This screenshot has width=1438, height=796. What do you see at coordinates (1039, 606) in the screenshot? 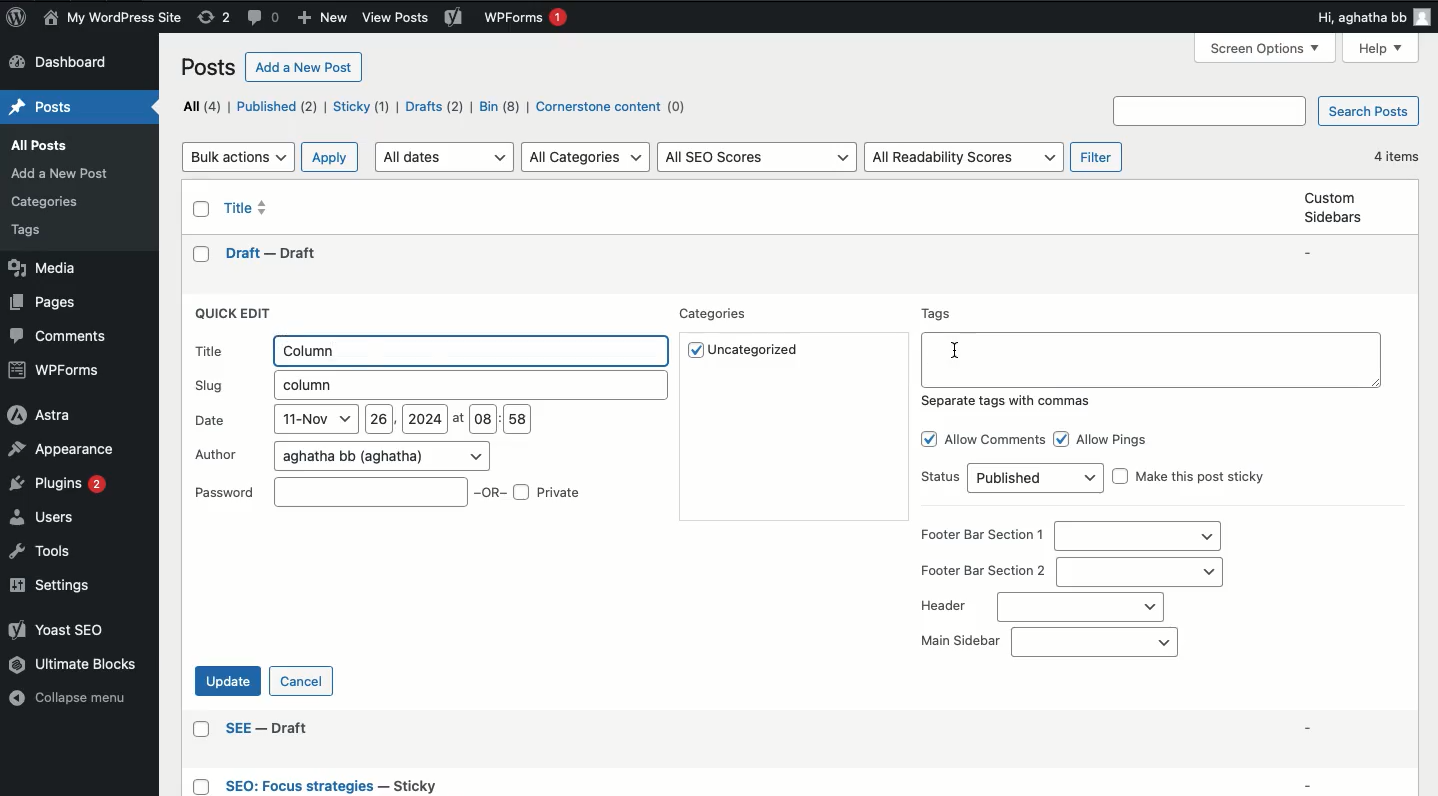
I see `Header ` at bounding box center [1039, 606].